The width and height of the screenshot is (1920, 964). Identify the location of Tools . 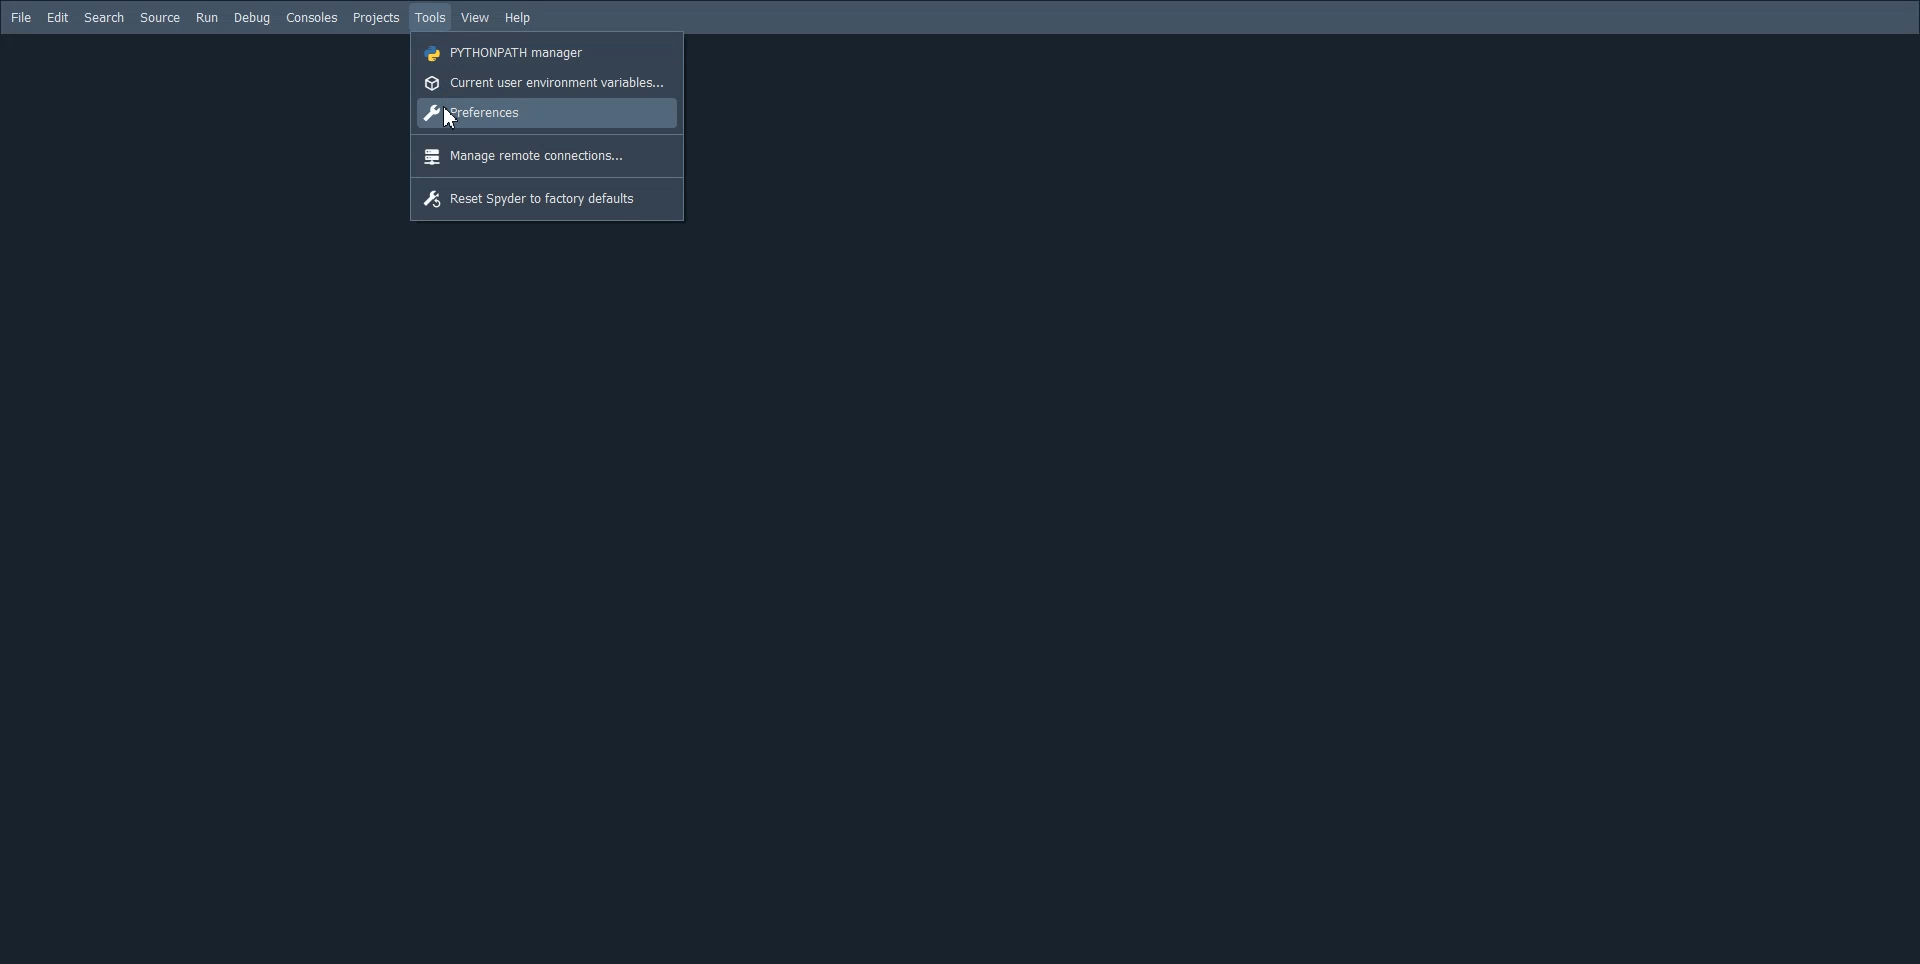
(430, 17).